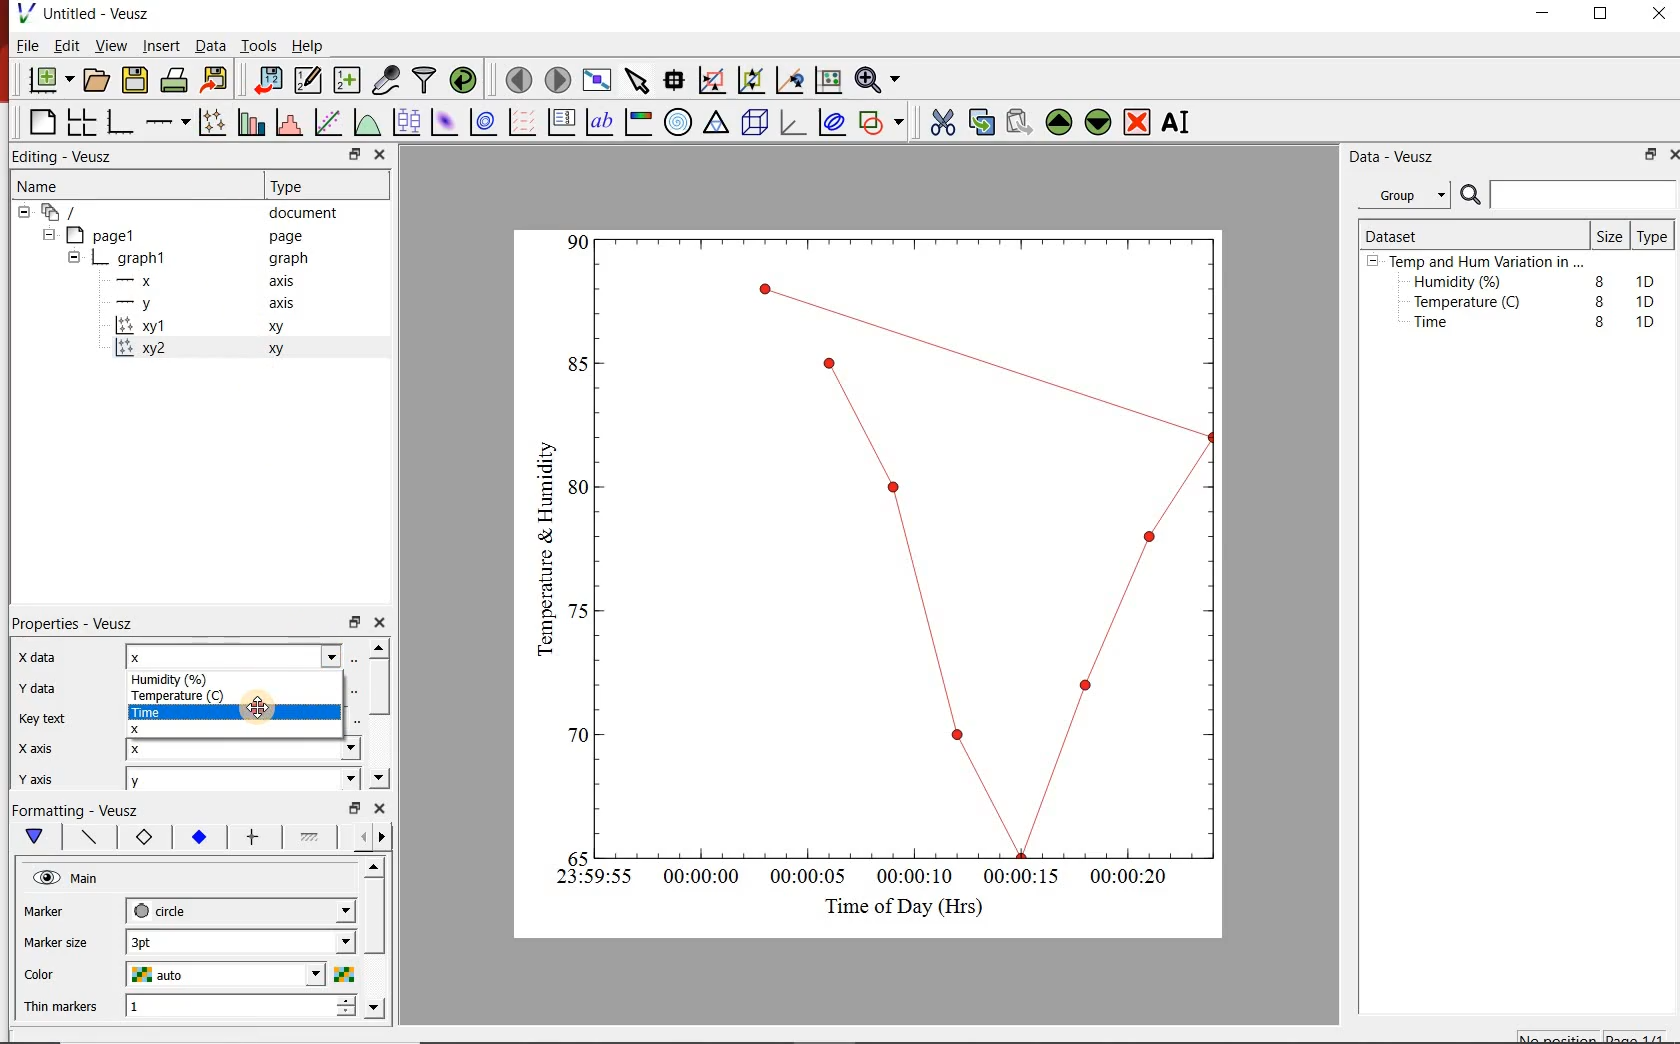 Image resolution: width=1680 pixels, height=1044 pixels. Describe the element at coordinates (802, 881) in the screenshot. I see `00:00:05` at that location.